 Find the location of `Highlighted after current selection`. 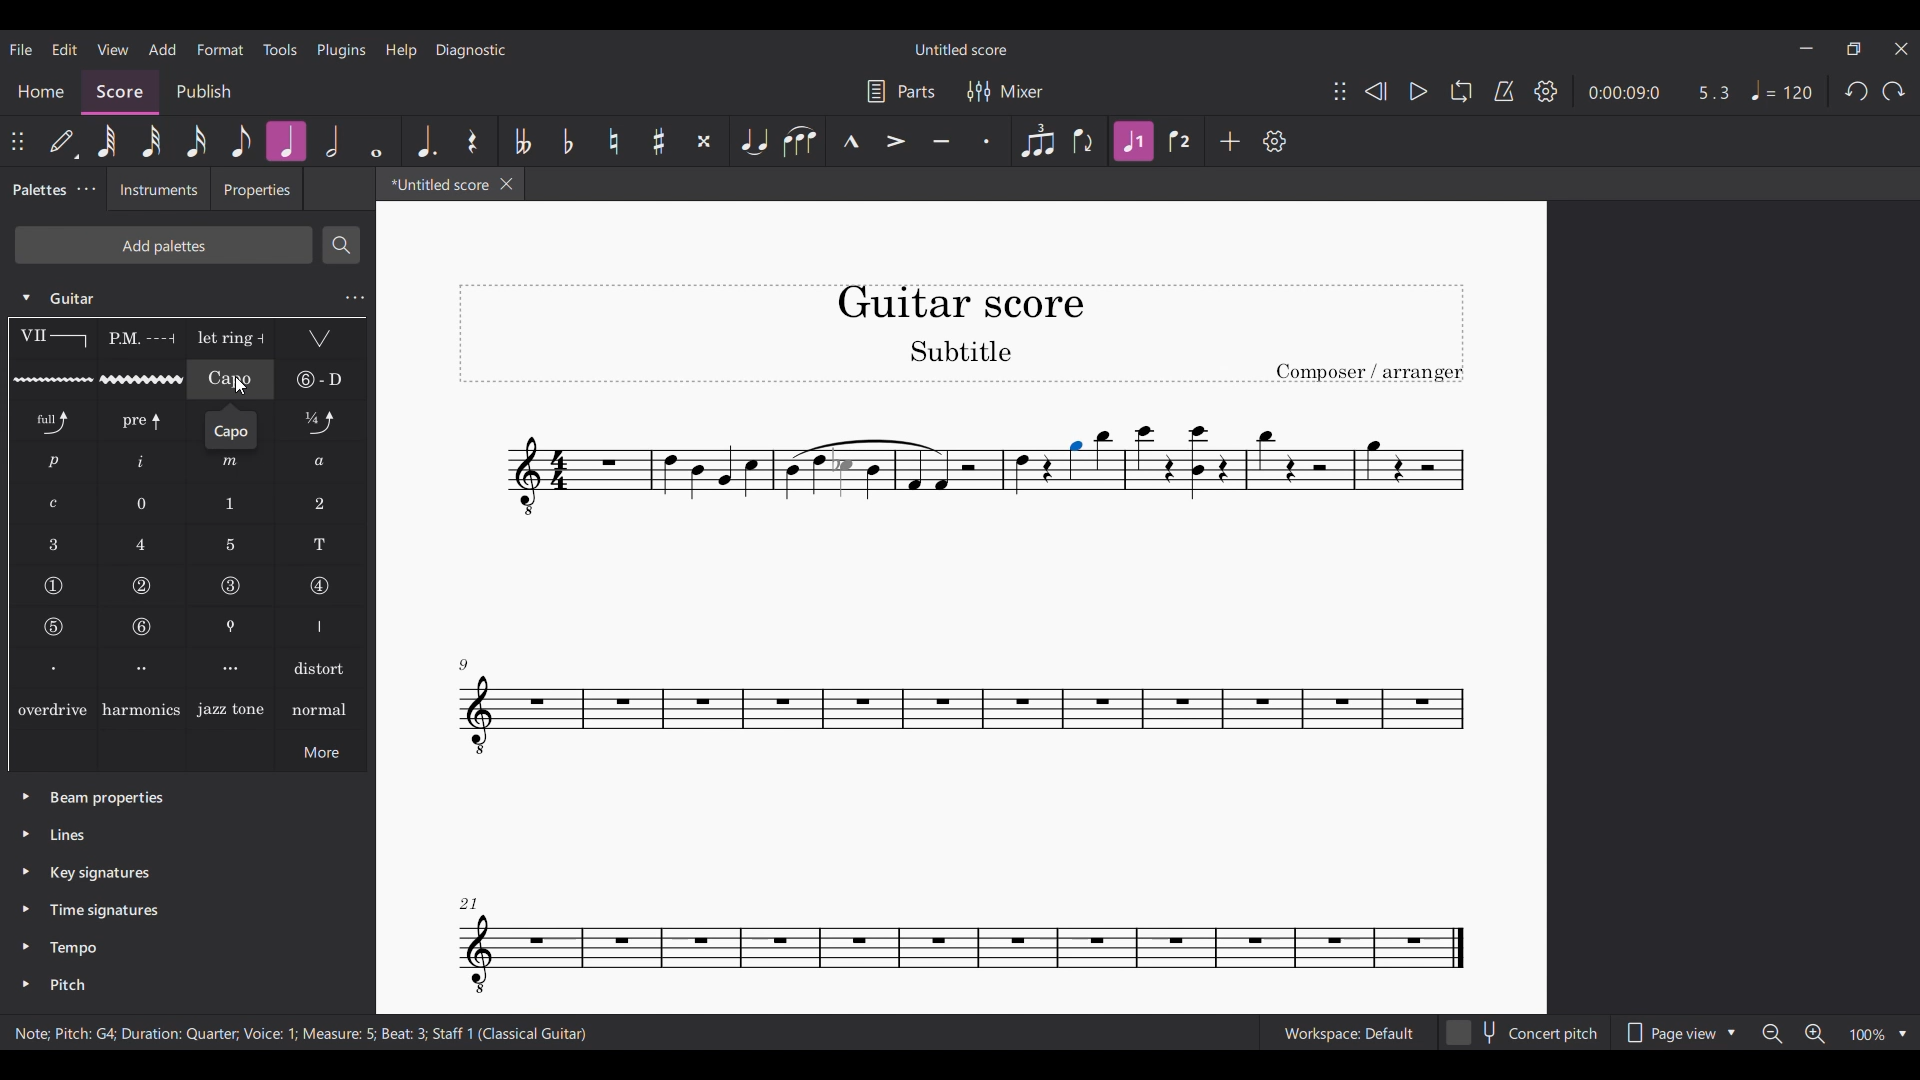

Highlighted after current selection is located at coordinates (1135, 142).